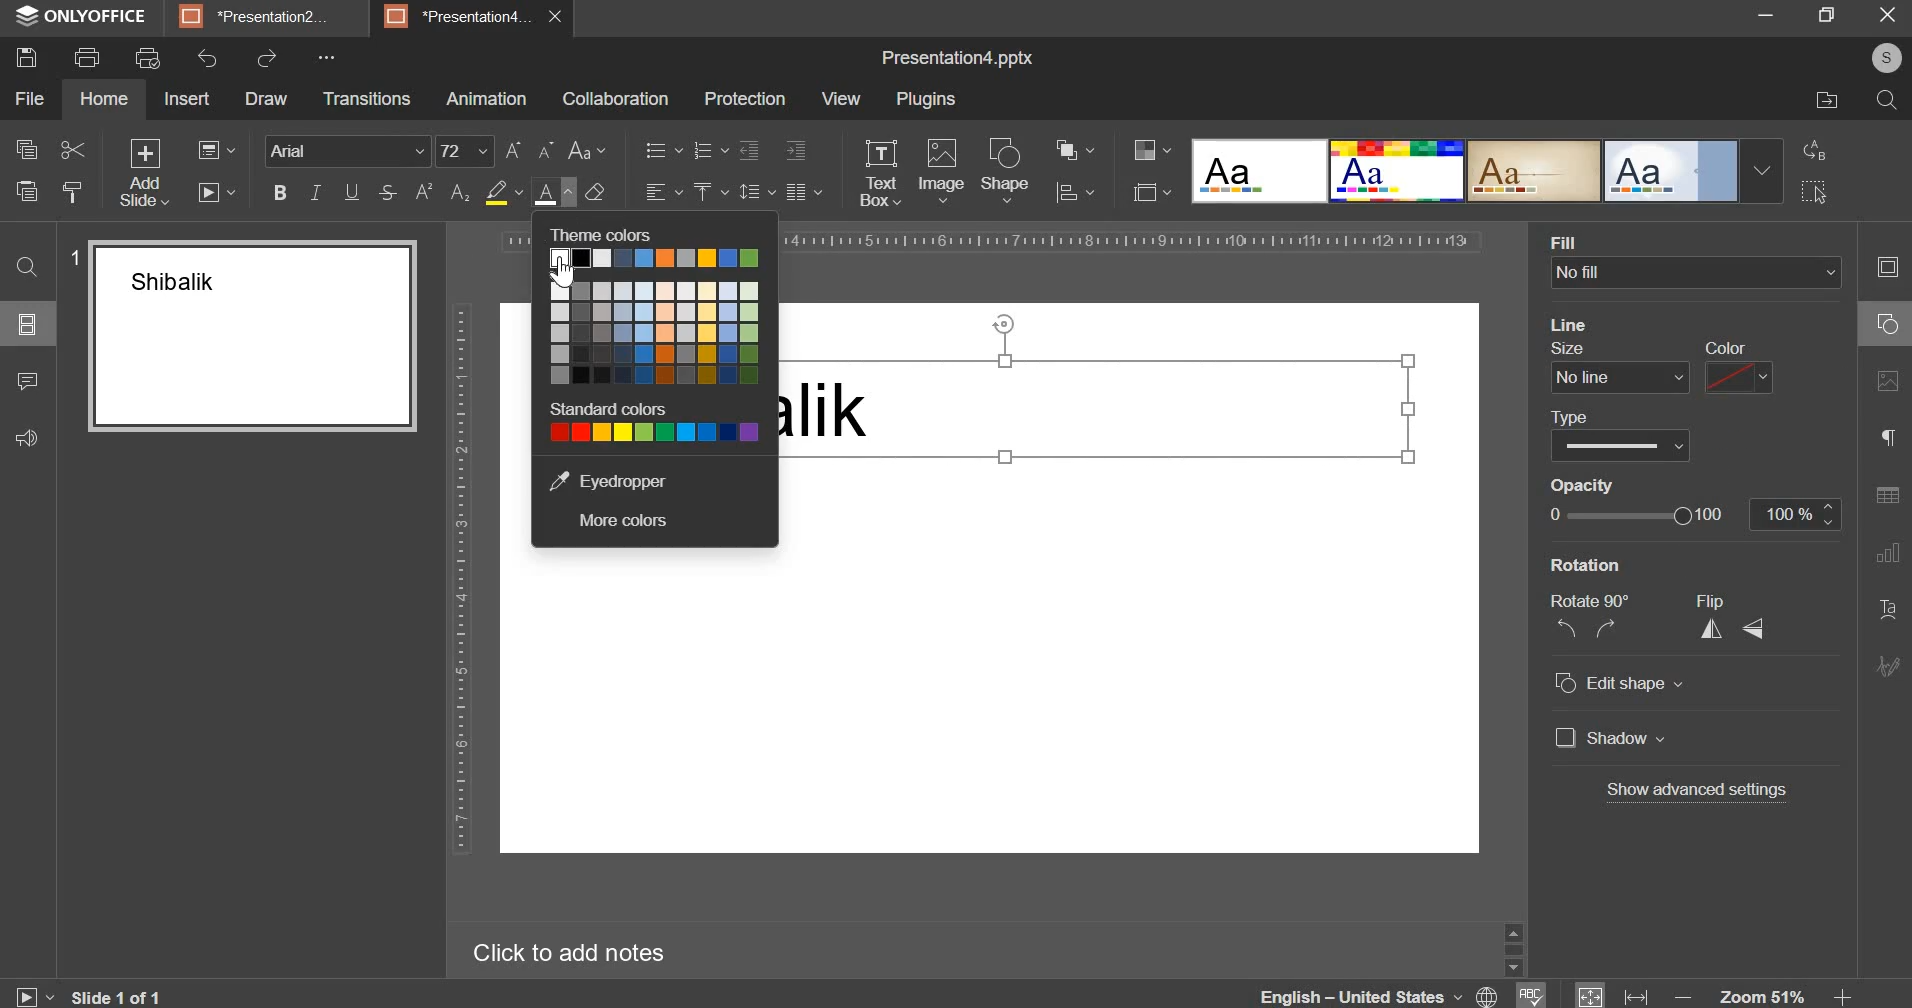 Image resolution: width=1912 pixels, height=1008 pixels. What do you see at coordinates (1592, 994) in the screenshot?
I see `fit` at bounding box center [1592, 994].